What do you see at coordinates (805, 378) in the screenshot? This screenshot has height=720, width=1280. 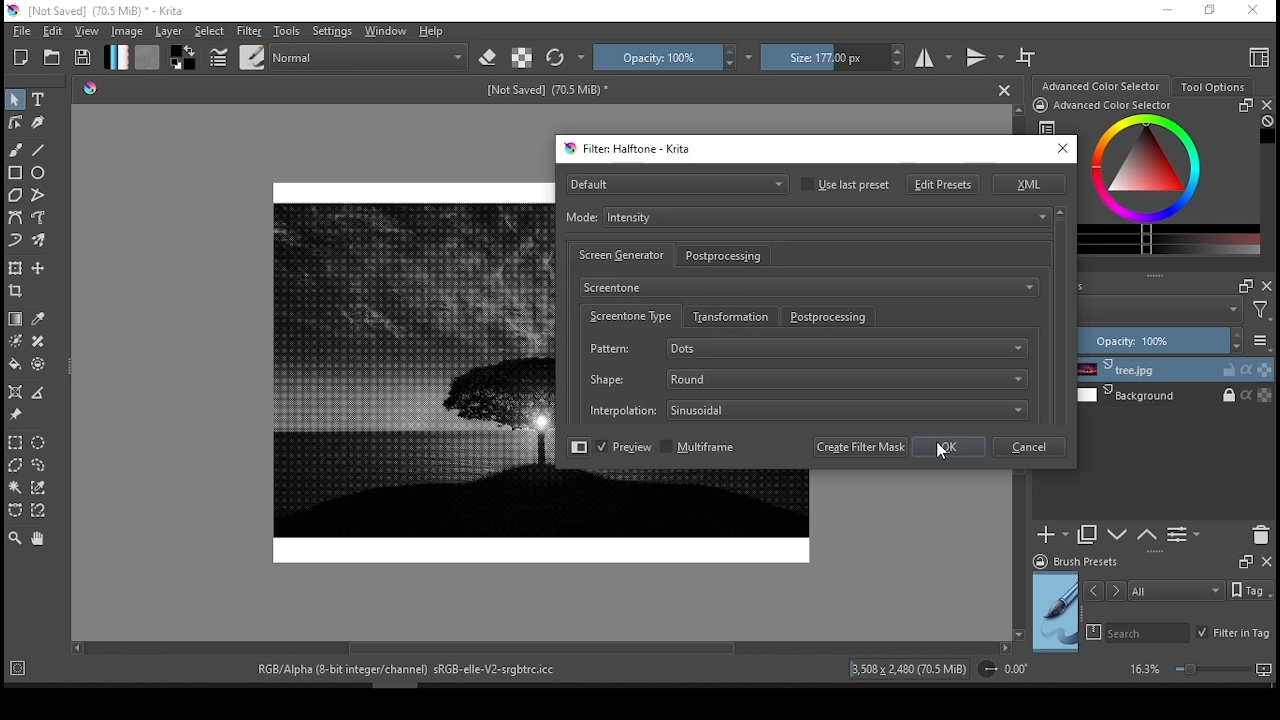 I see `shape` at bounding box center [805, 378].